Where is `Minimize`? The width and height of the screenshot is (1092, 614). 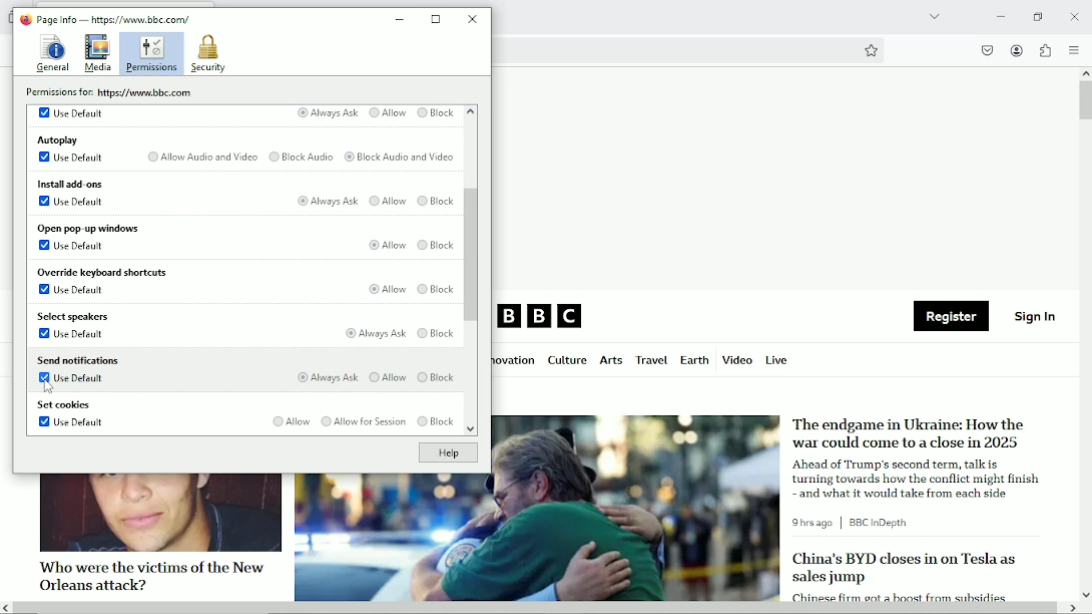 Minimize is located at coordinates (999, 16).